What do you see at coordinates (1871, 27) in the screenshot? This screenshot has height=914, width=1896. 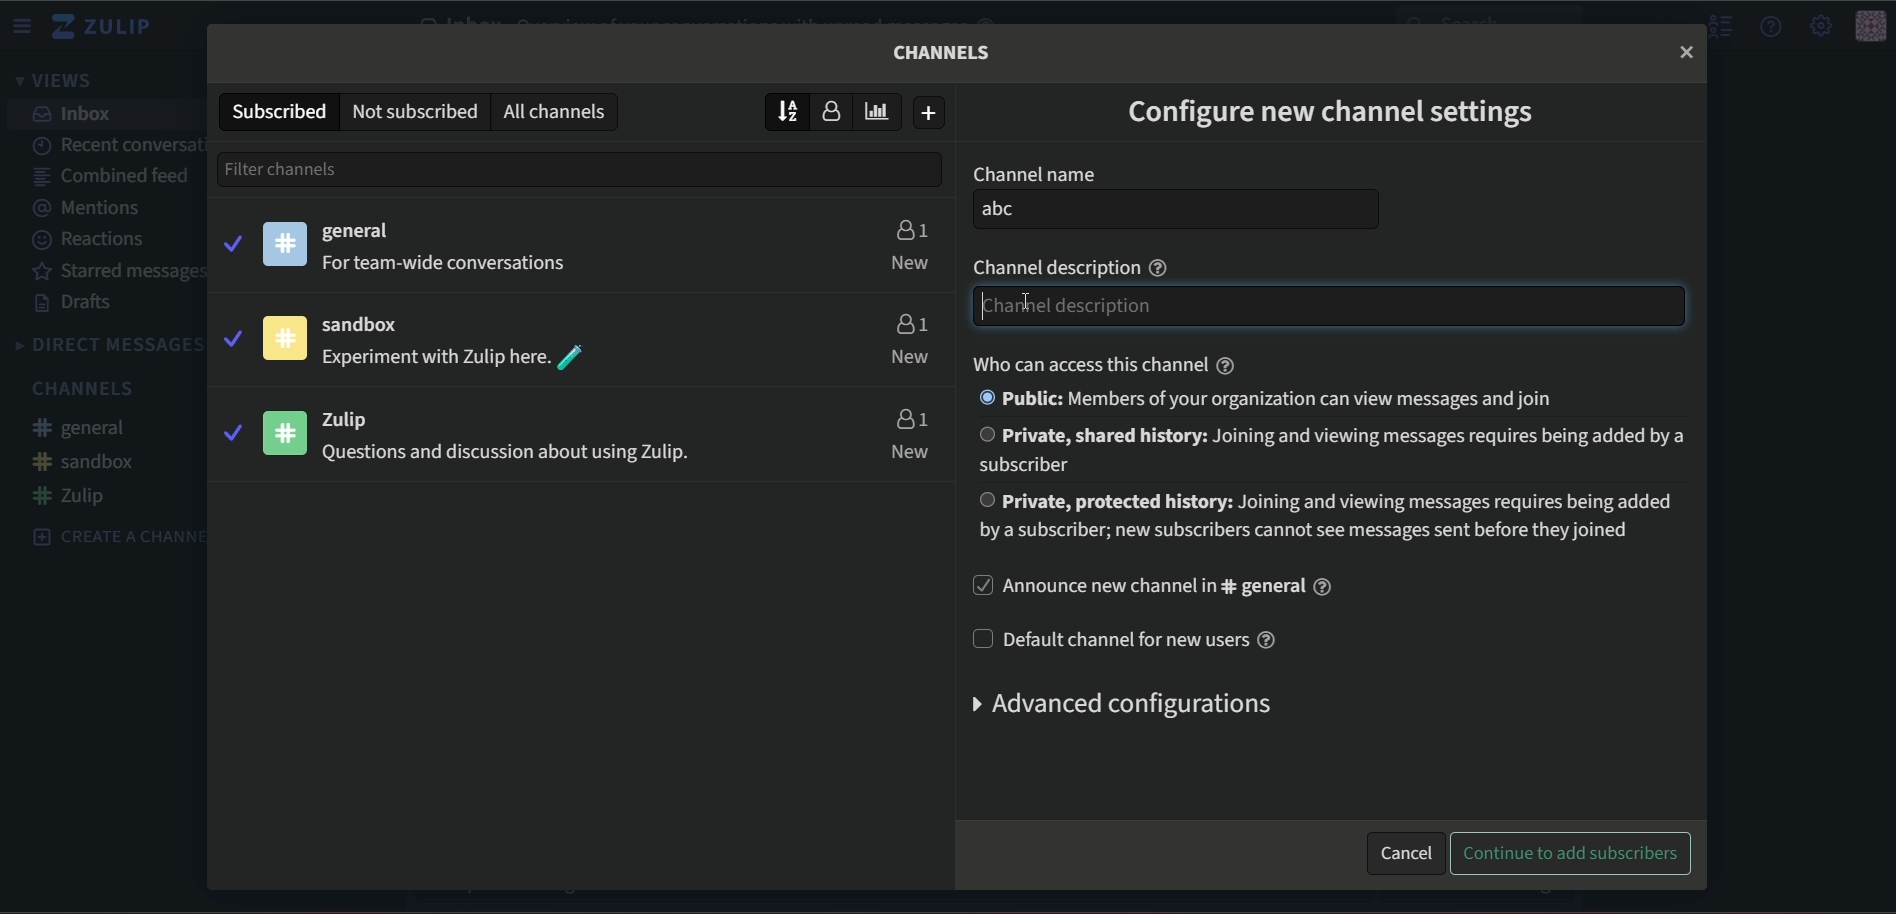 I see `icon` at bounding box center [1871, 27].